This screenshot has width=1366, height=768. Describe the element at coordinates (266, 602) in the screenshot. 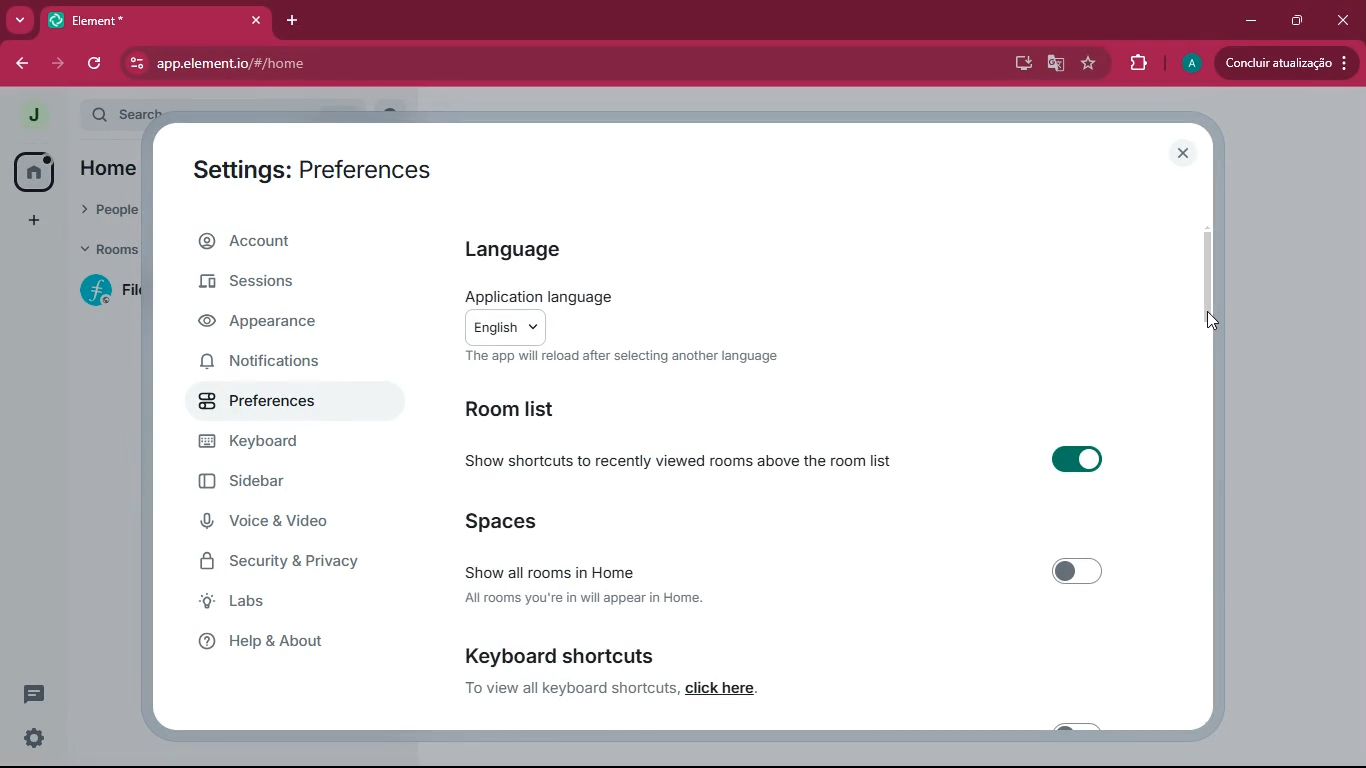

I see `labs` at that location.